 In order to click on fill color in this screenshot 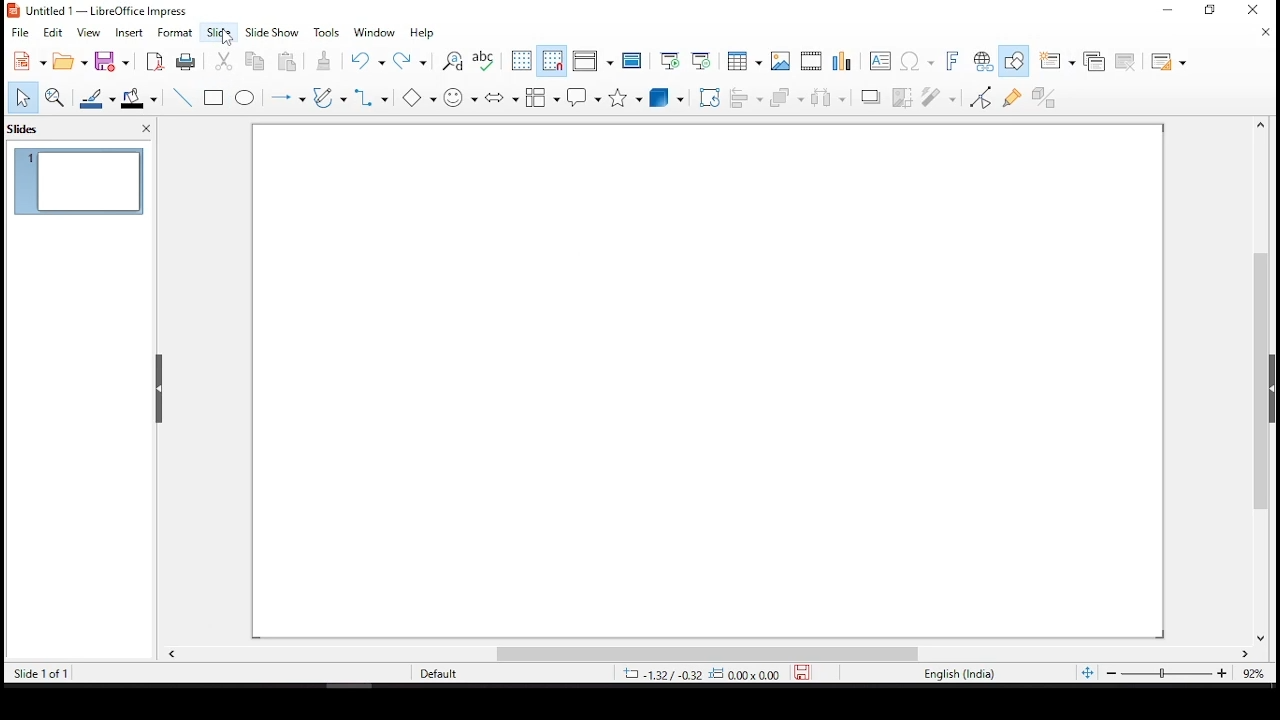, I will do `click(139, 99)`.